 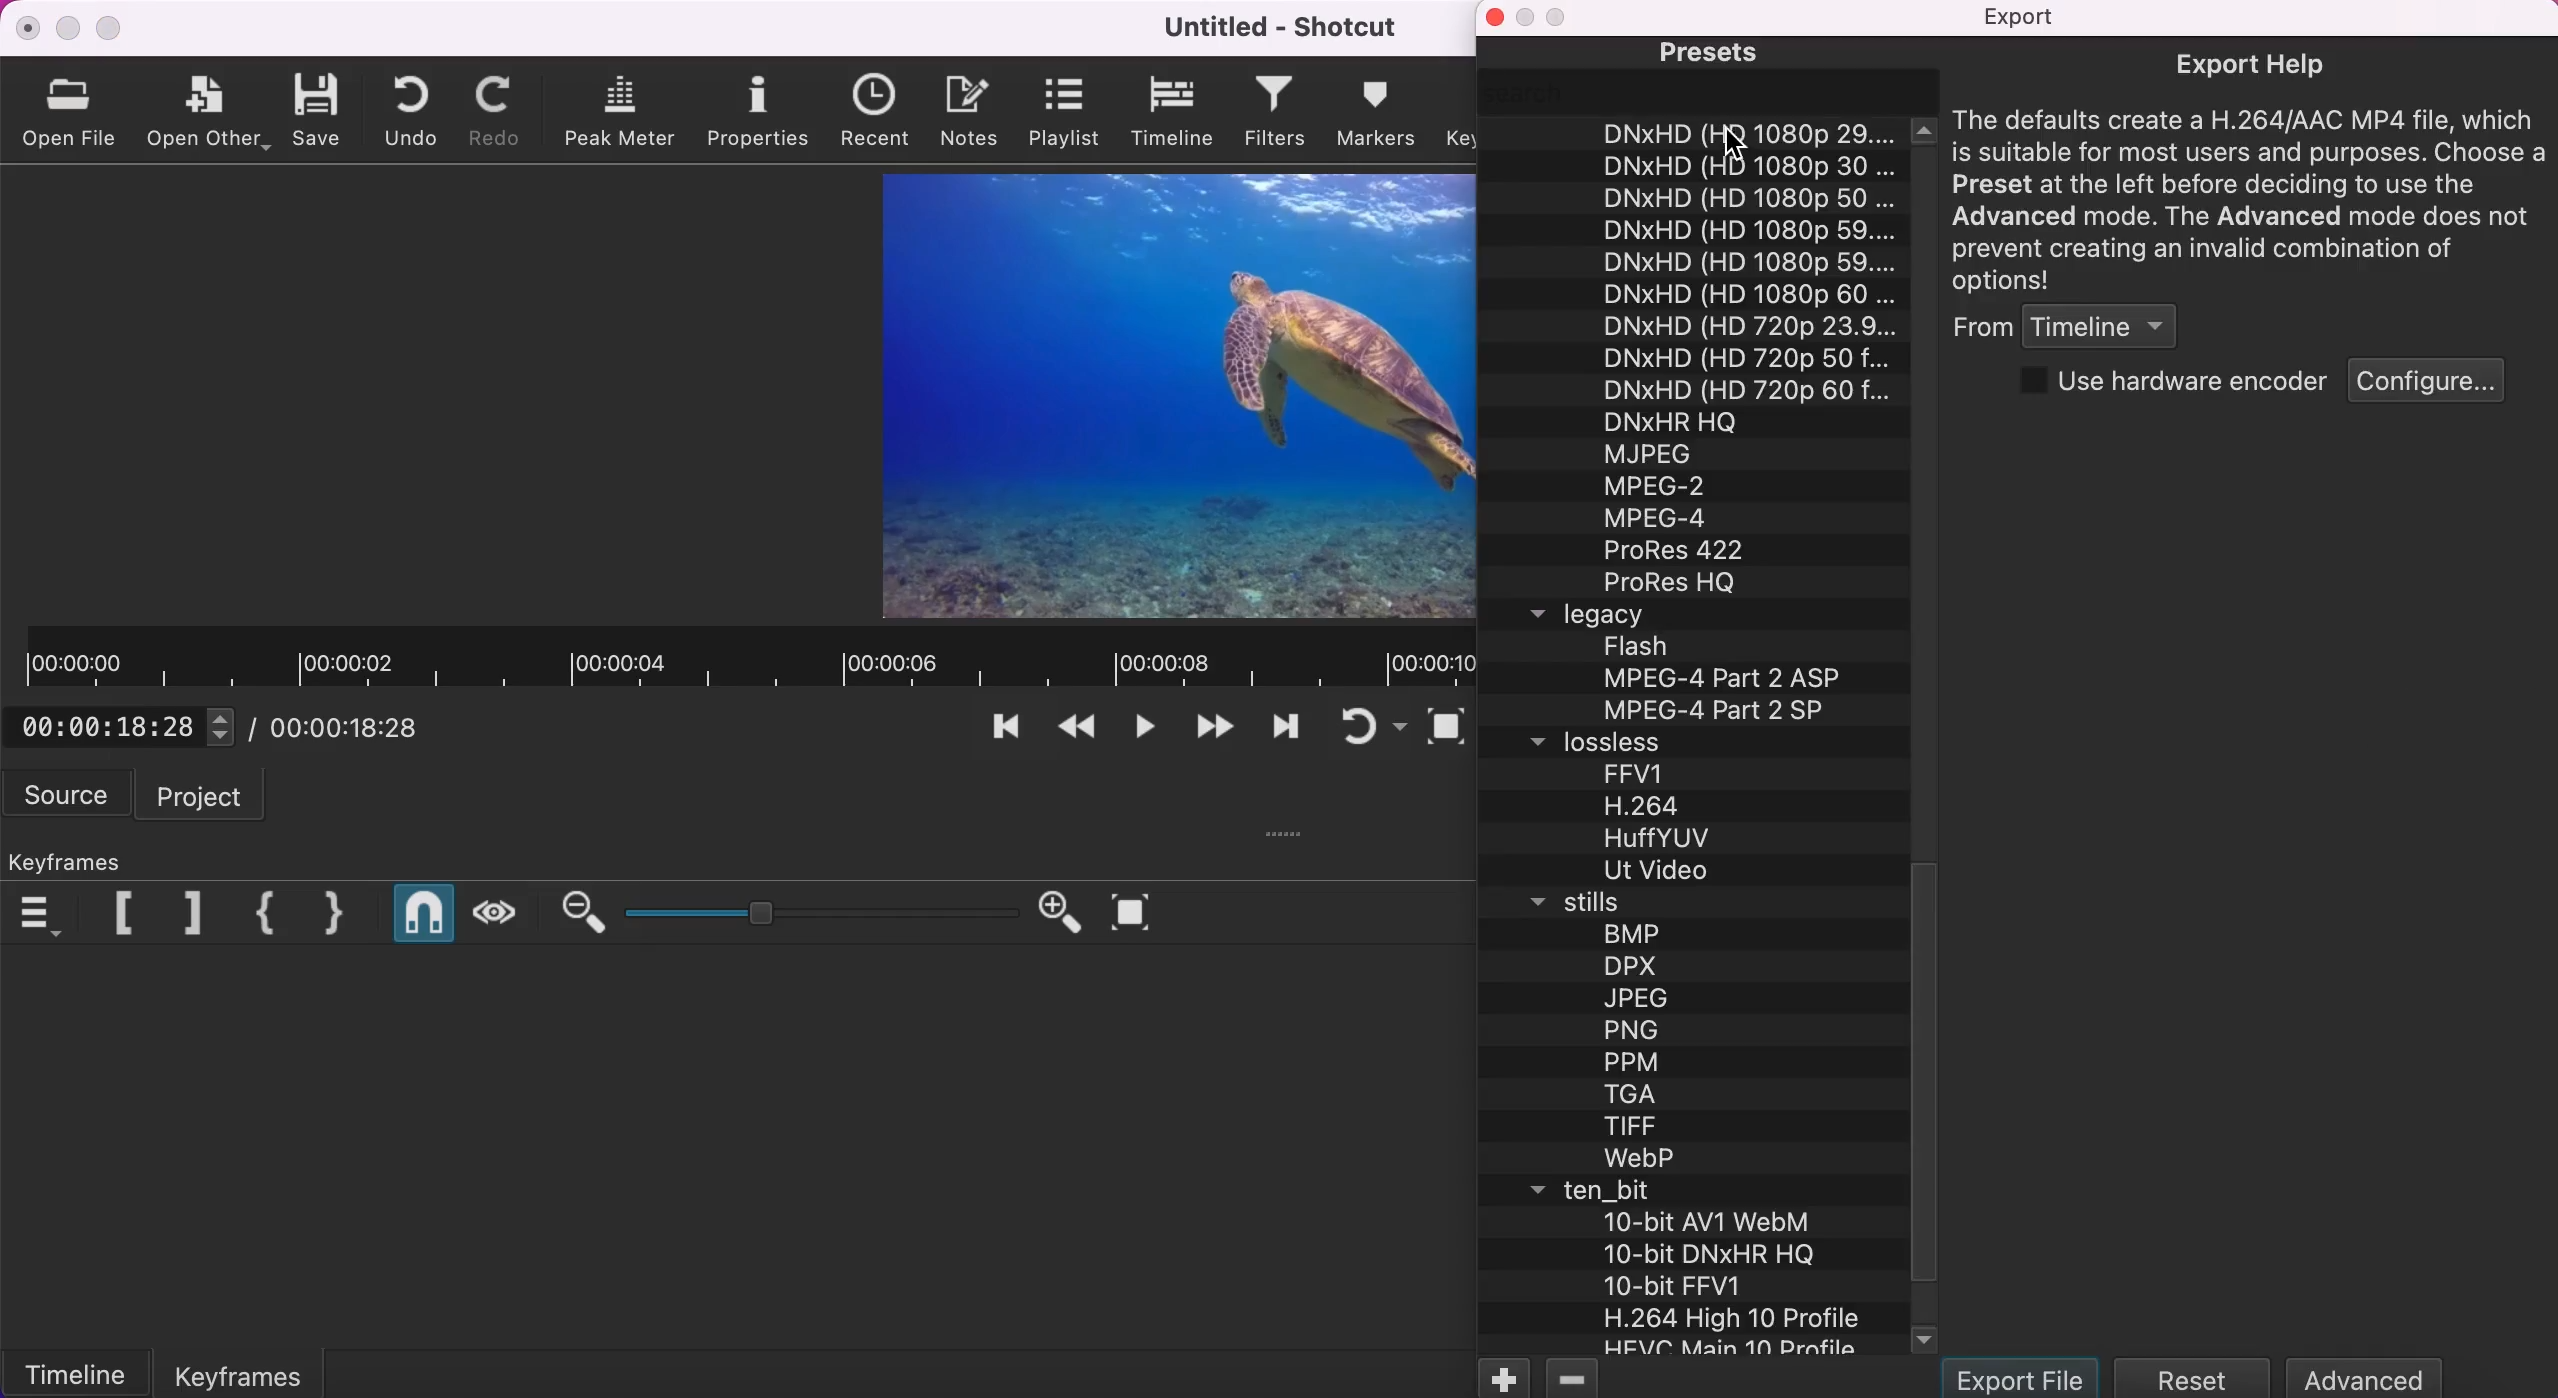 I want to click on save, so click(x=317, y=106).